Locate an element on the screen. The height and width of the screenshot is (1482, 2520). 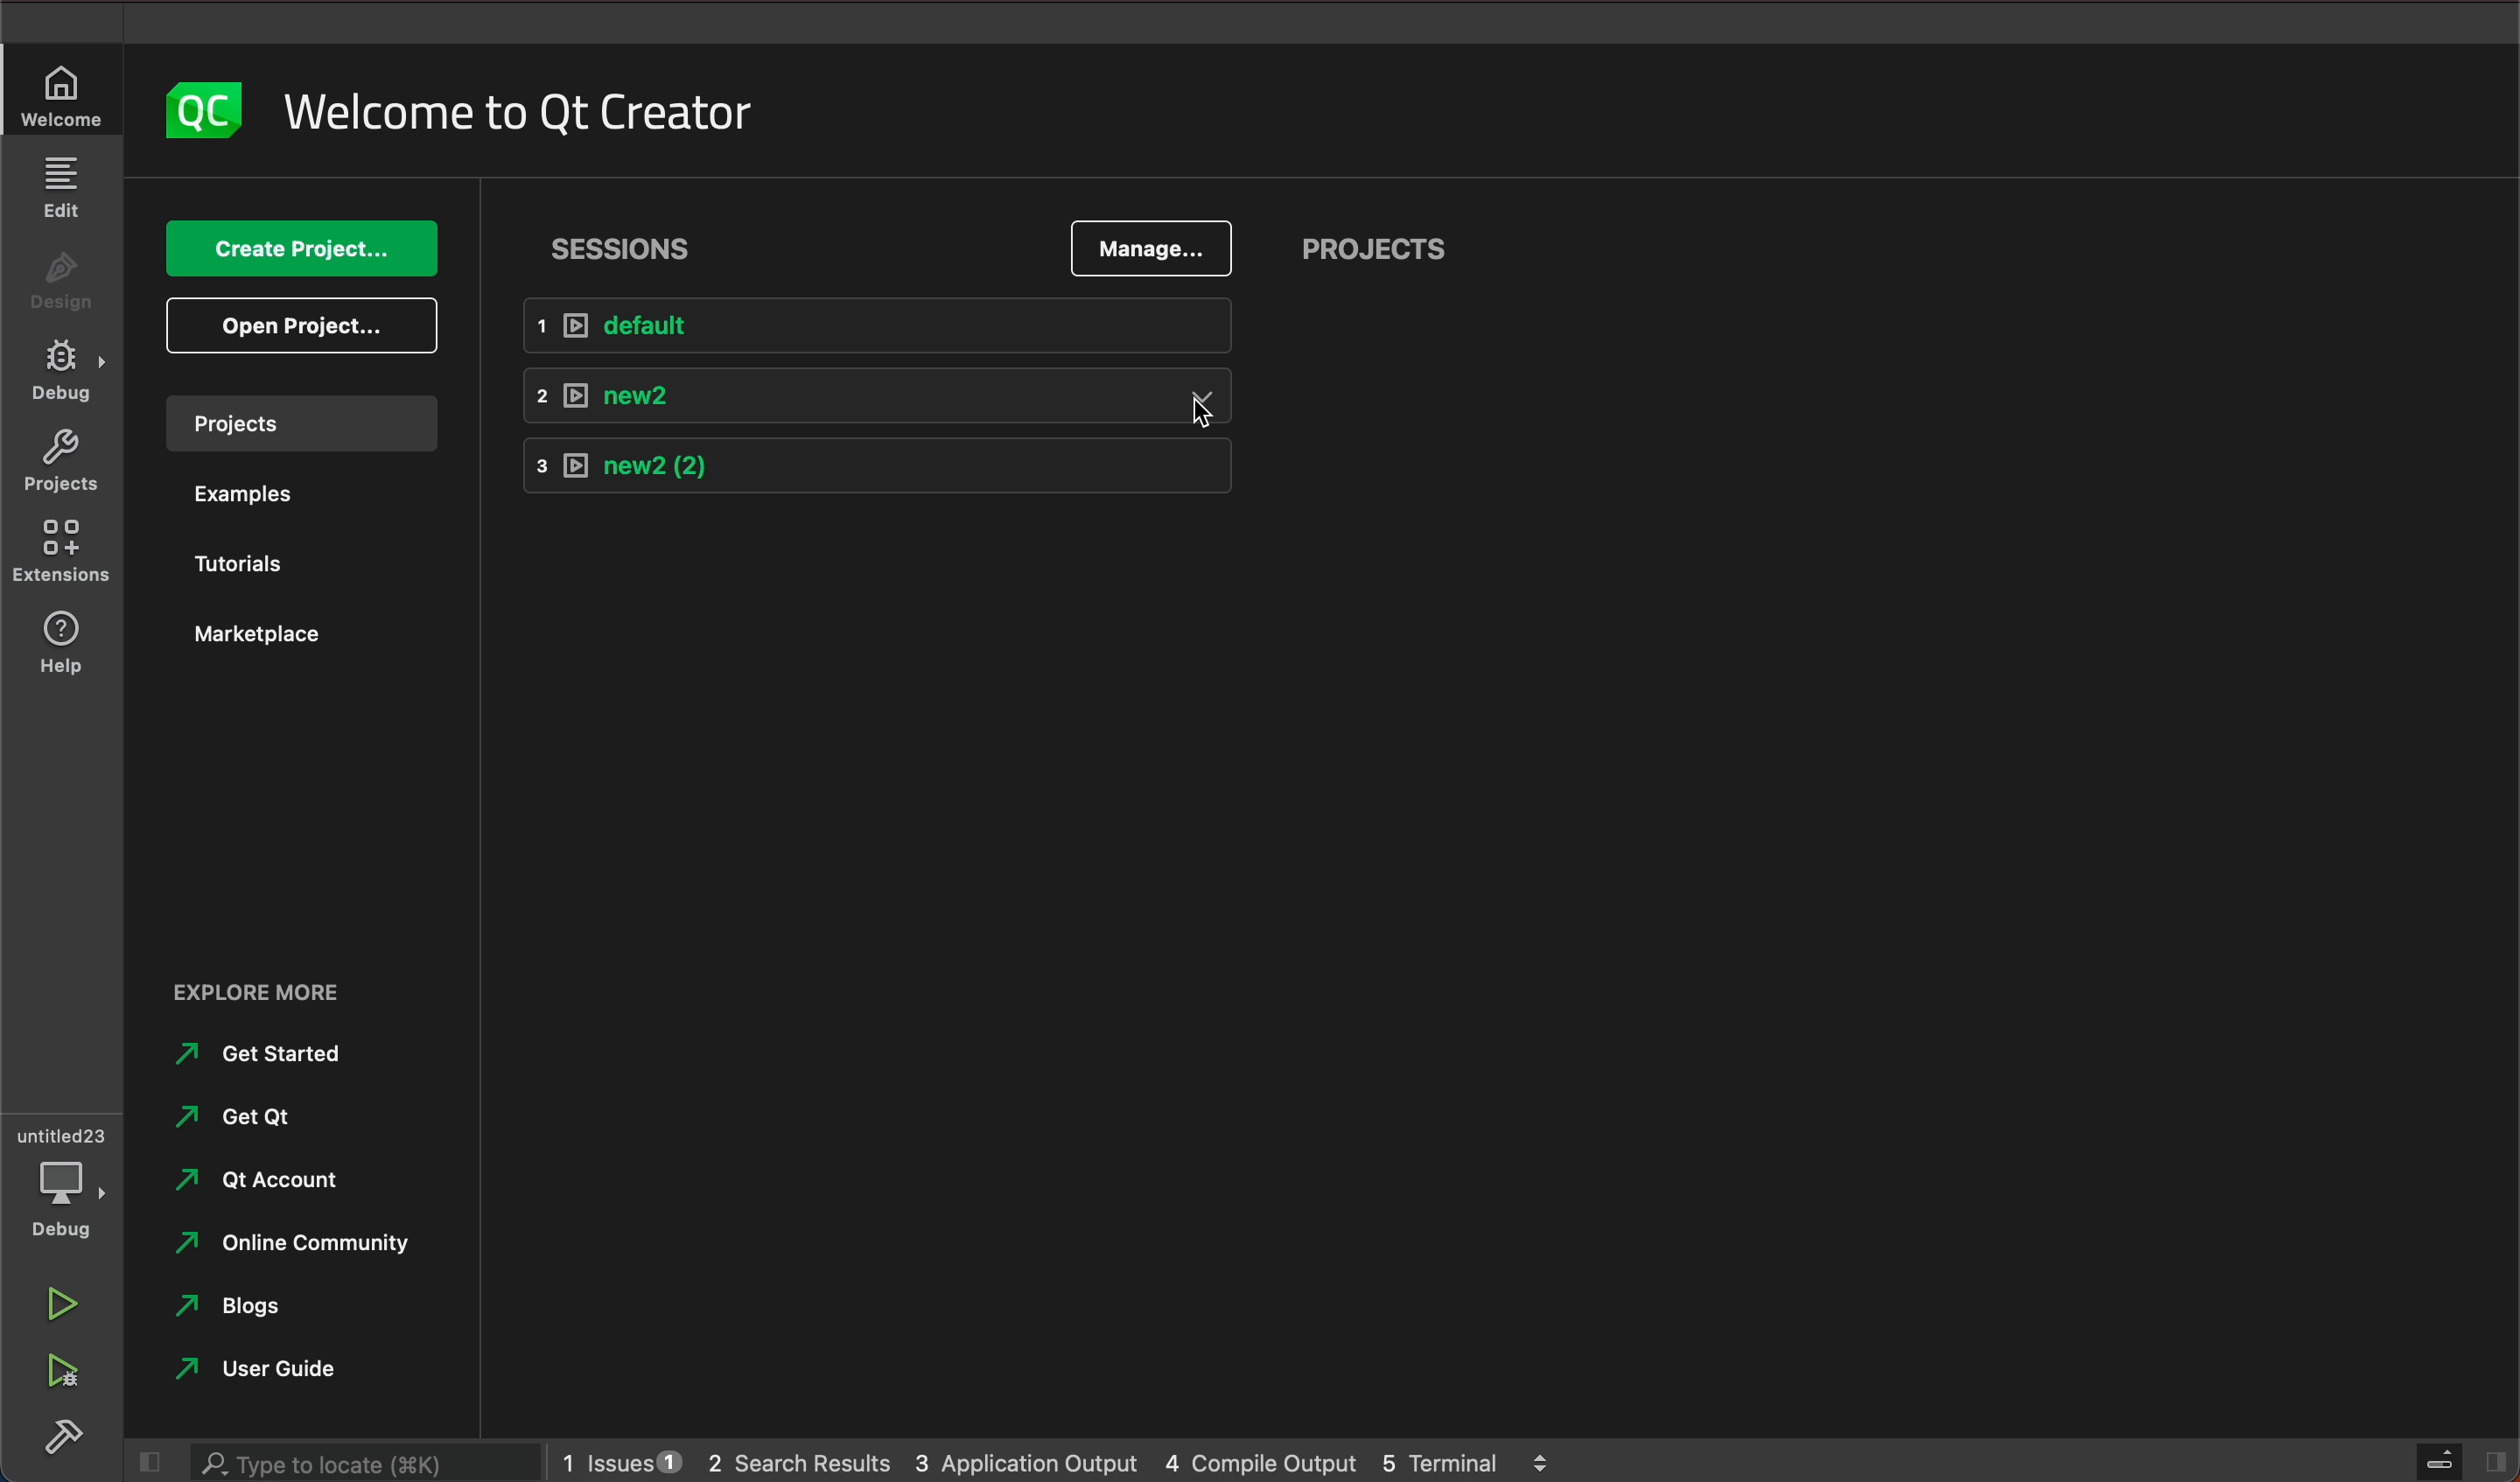
 Get Started is located at coordinates (276, 1056).